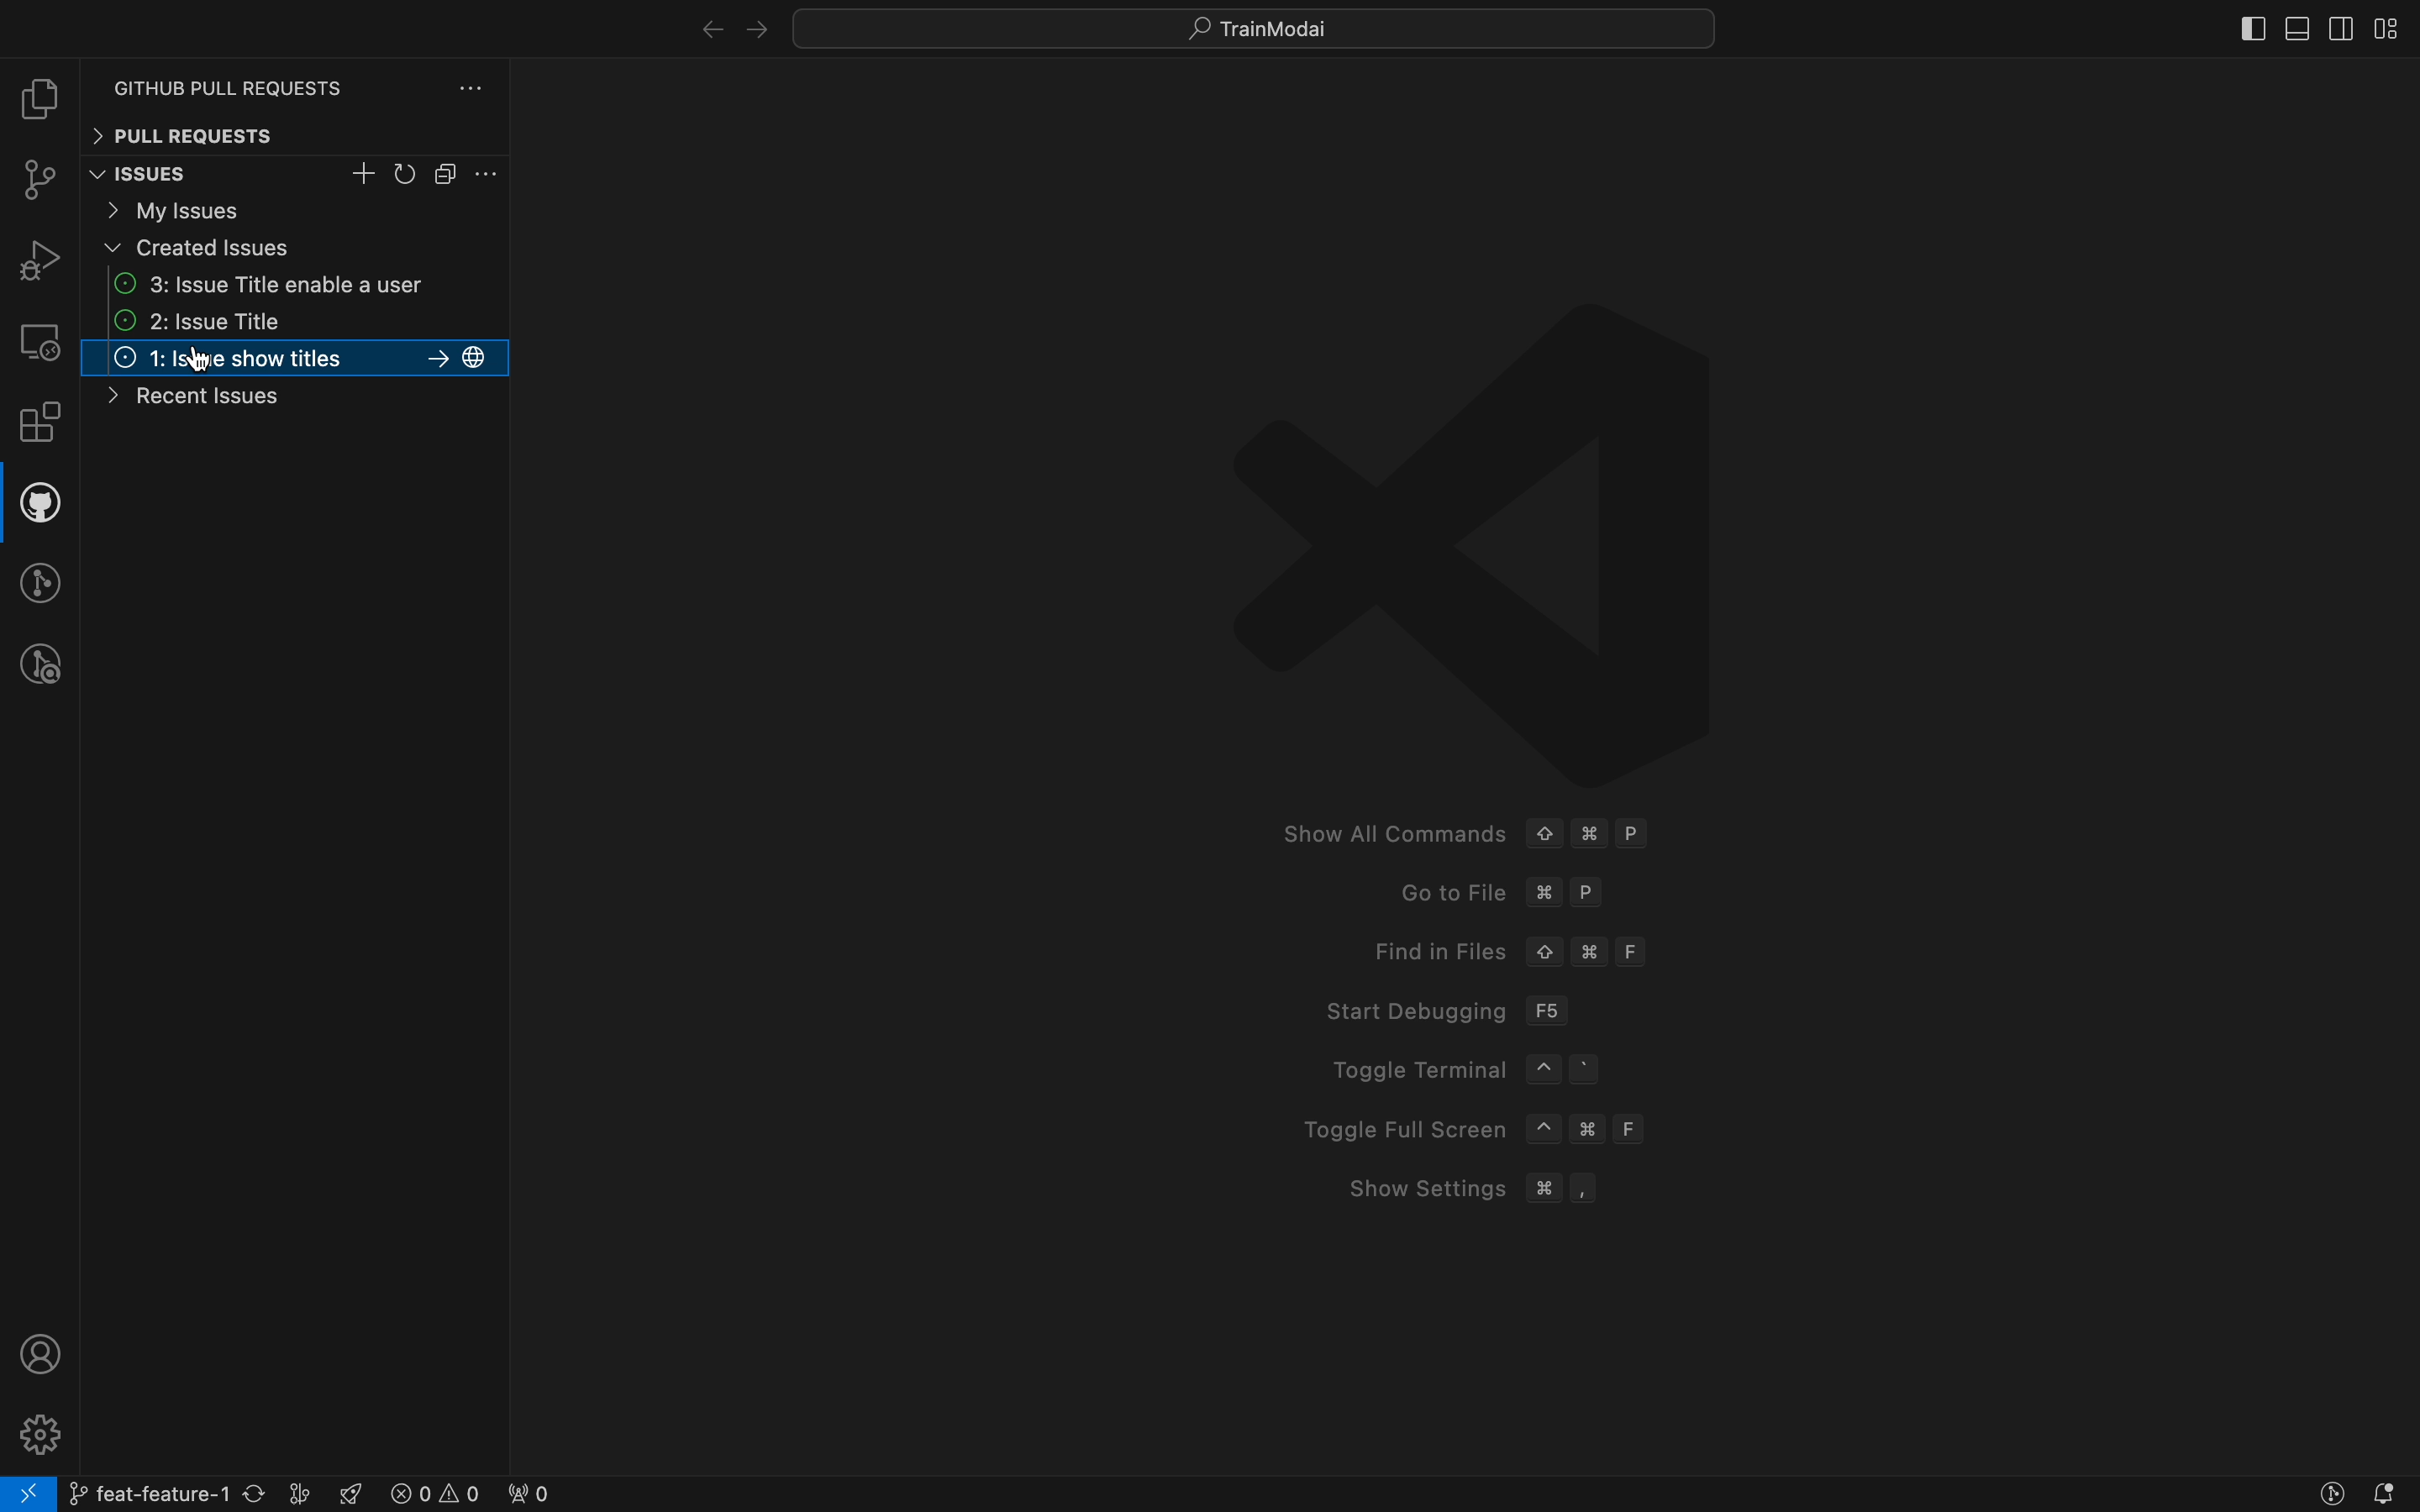 This screenshot has width=2420, height=1512. Describe the element at coordinates (197, 366) in the screenshot. I see `cursor` at that location.